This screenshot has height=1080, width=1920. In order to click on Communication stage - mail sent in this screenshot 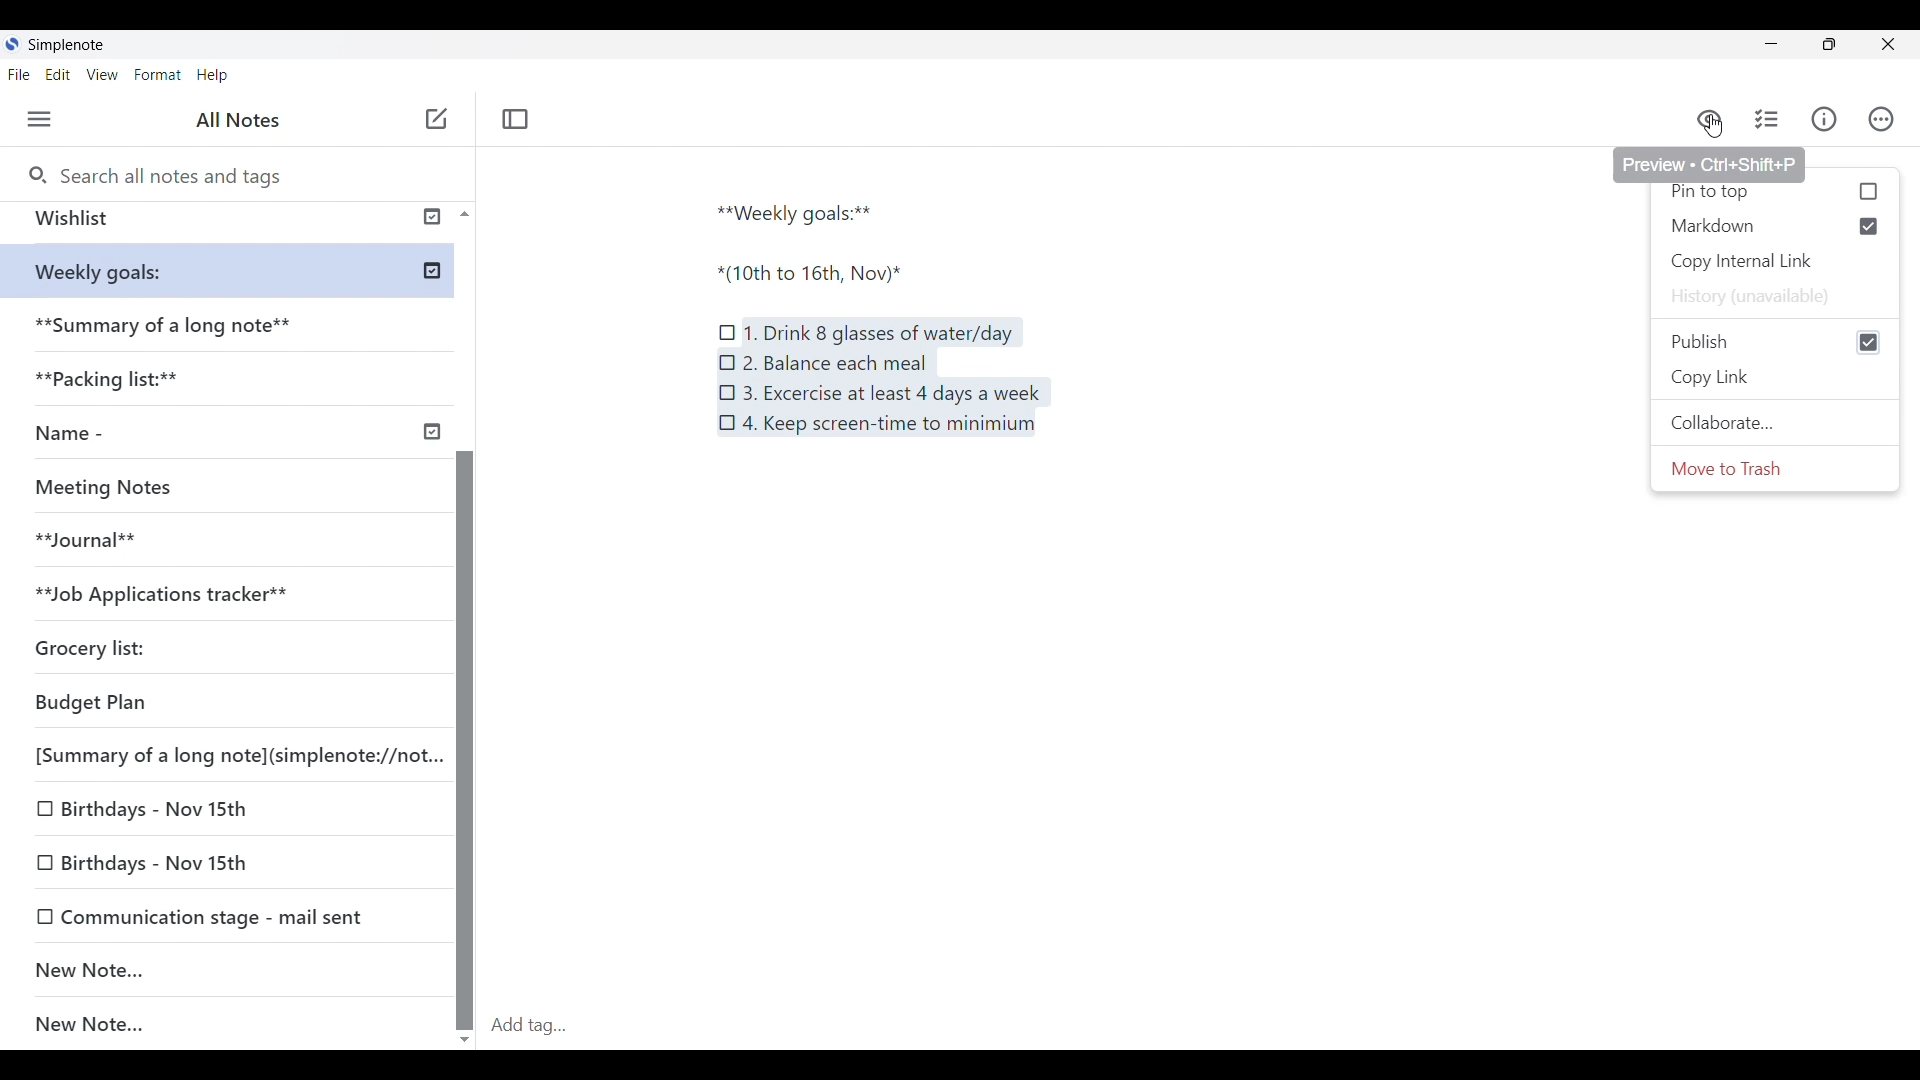, I will do `click(227, 916)`.